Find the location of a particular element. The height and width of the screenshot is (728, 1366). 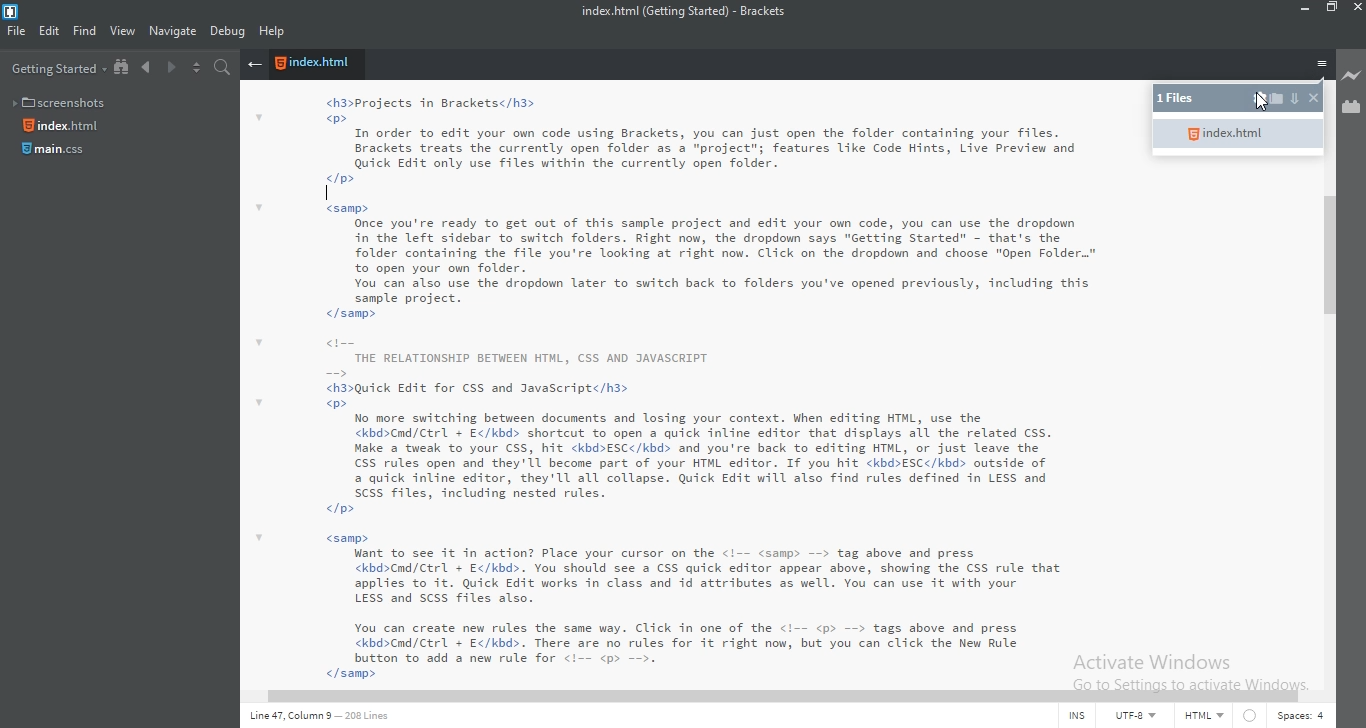

minmise is located at coordinates (1301, 10).